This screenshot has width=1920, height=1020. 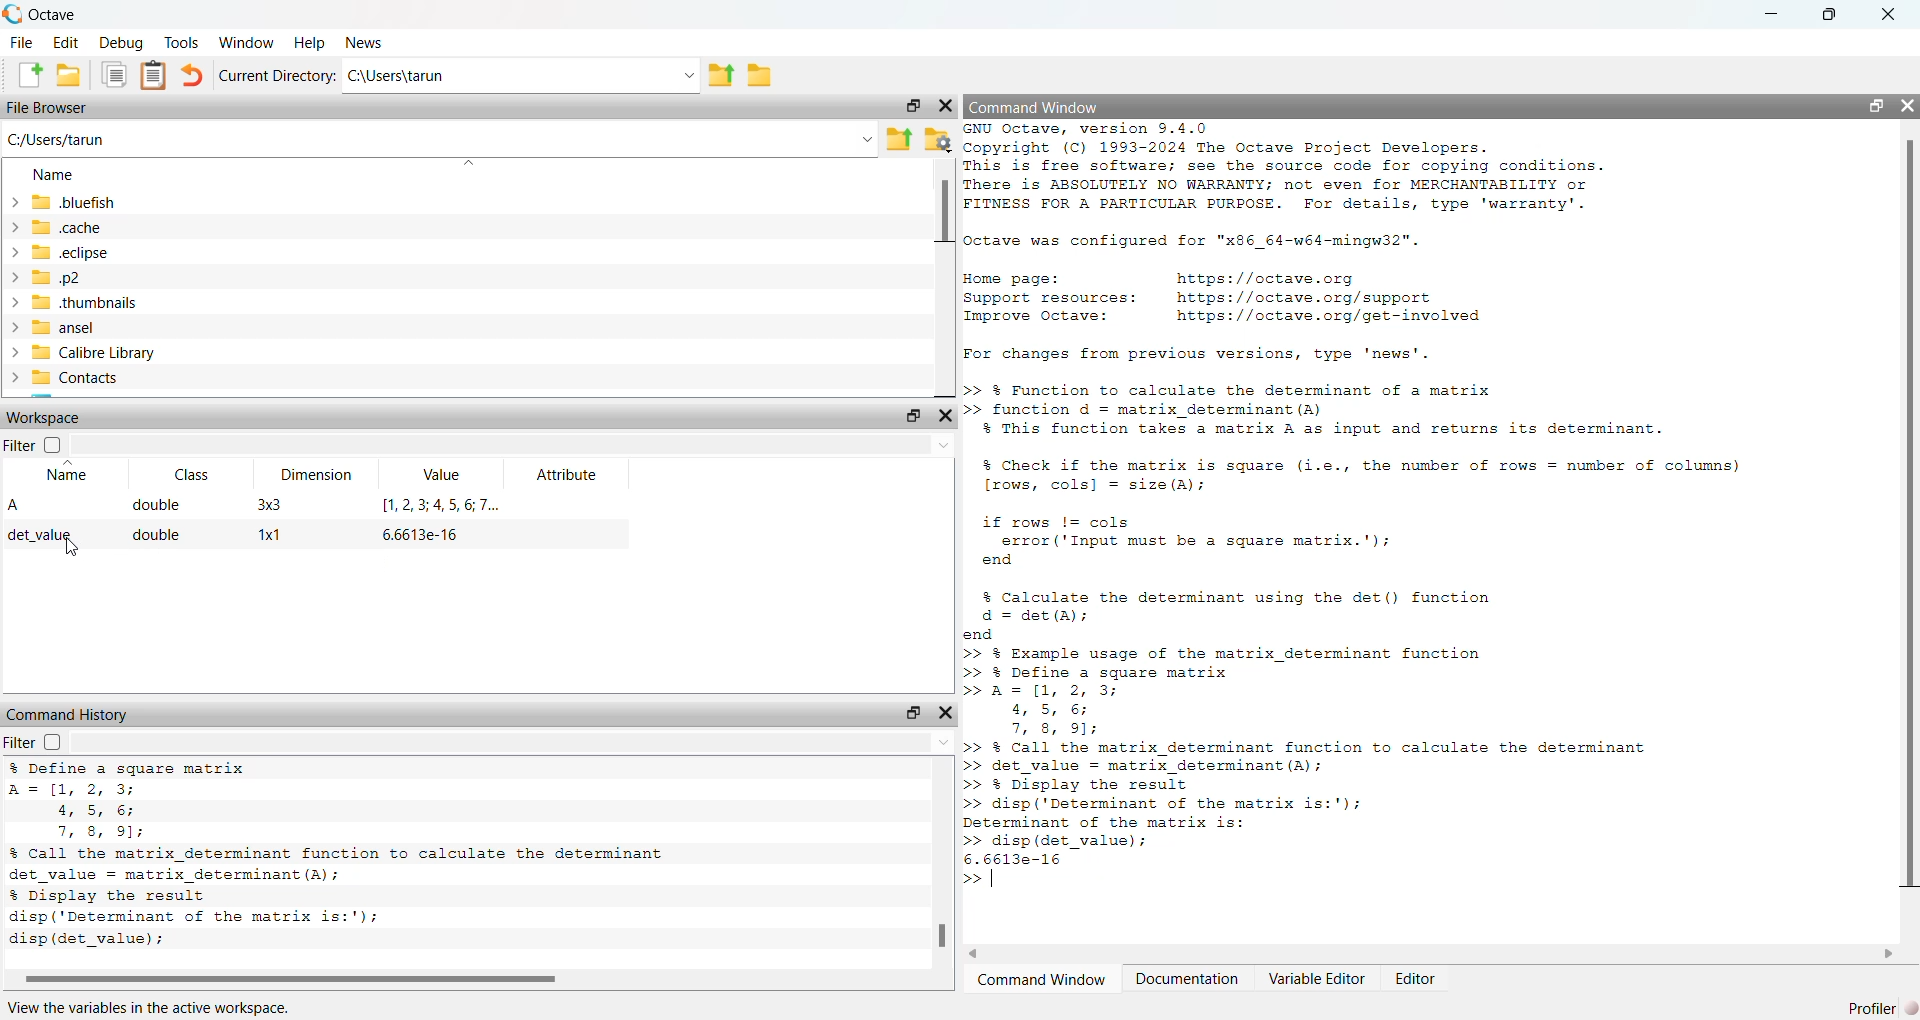 I want to click on scrollbar , so click(x=940, y=871).